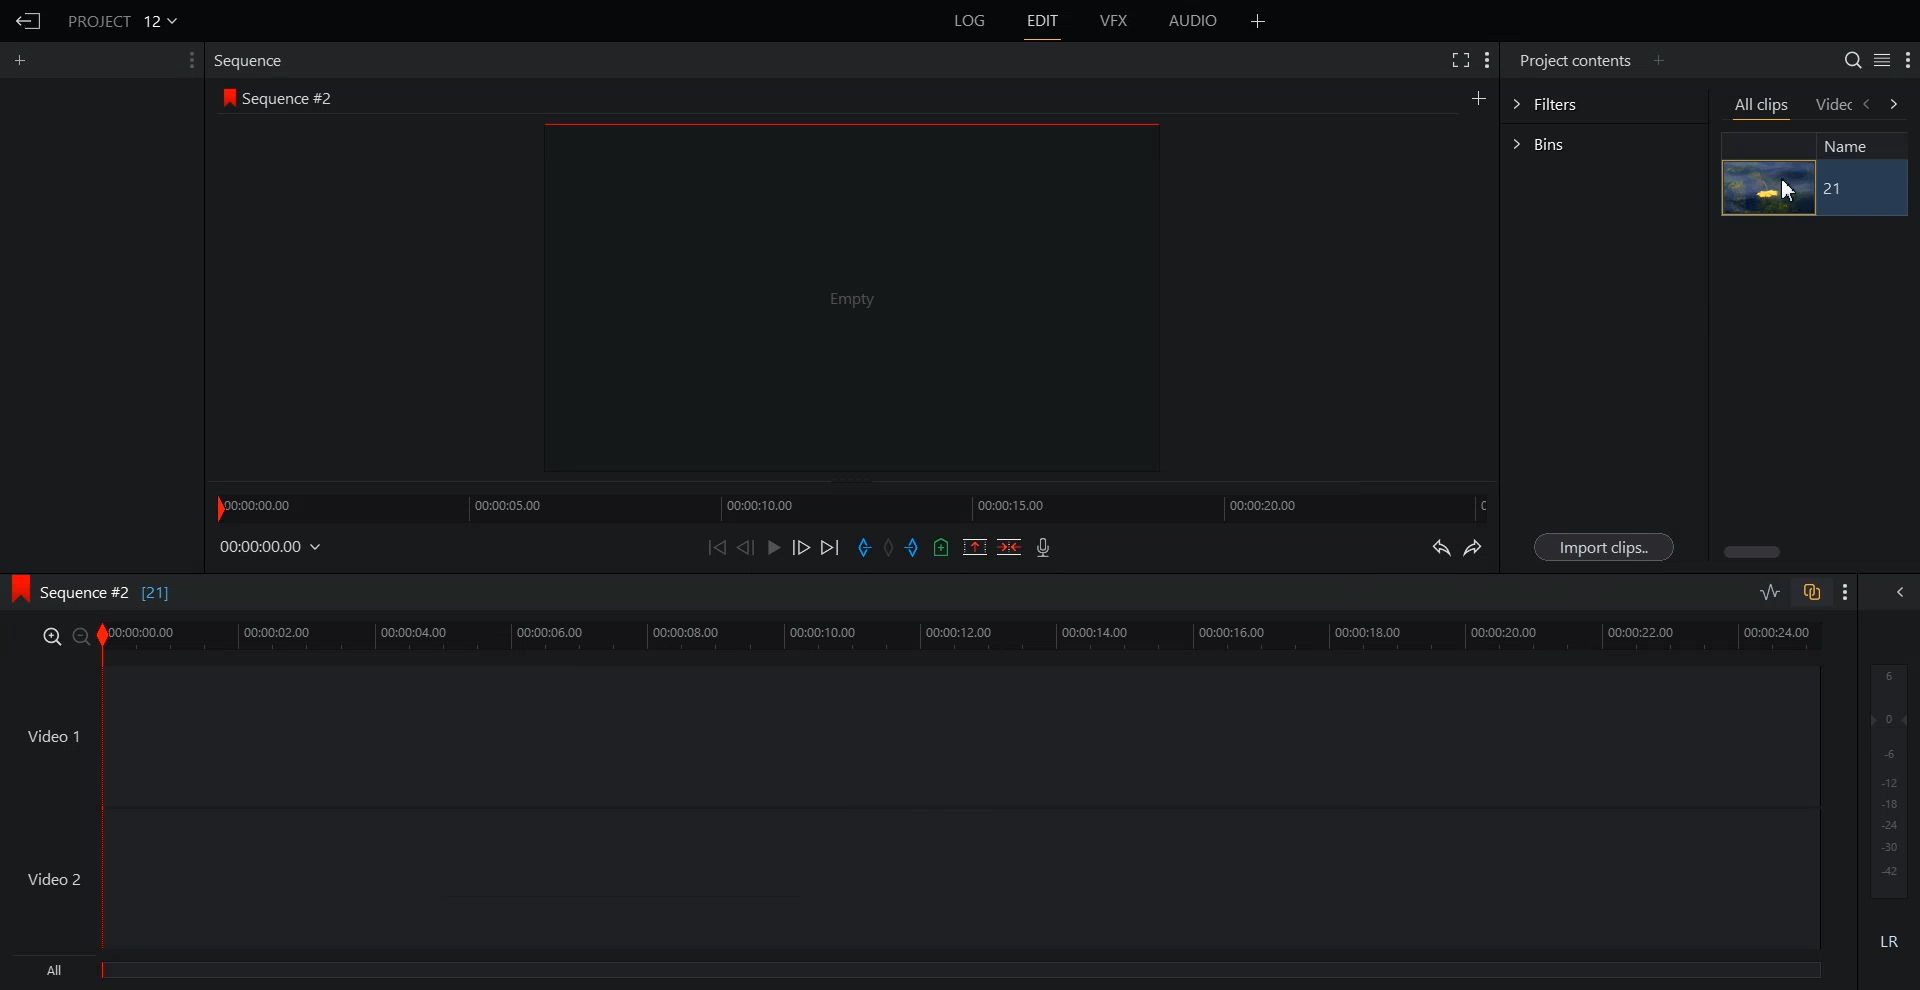 The image size is (1920, 990). Describe the element at coordinates (1477, 98) in the screenshot. I see `Create Sequence` at that location.